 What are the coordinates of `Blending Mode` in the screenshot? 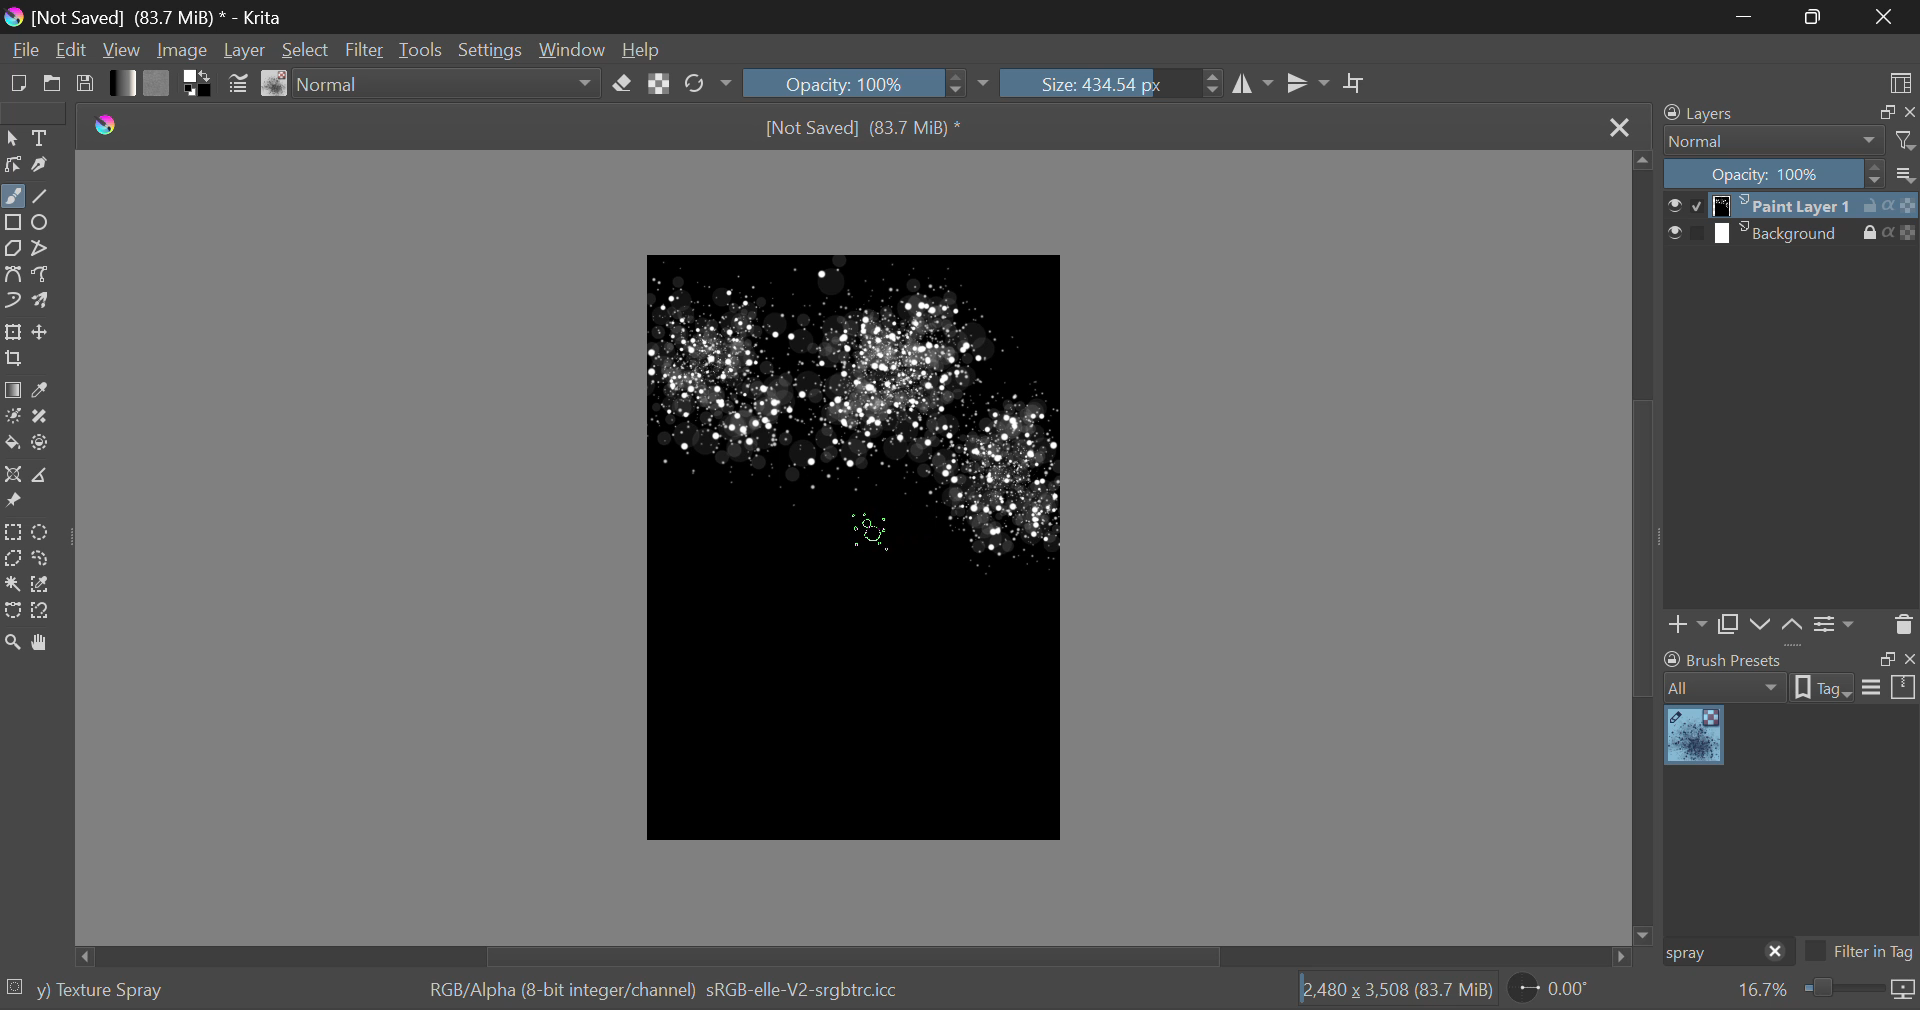 It's located at (449, 84).